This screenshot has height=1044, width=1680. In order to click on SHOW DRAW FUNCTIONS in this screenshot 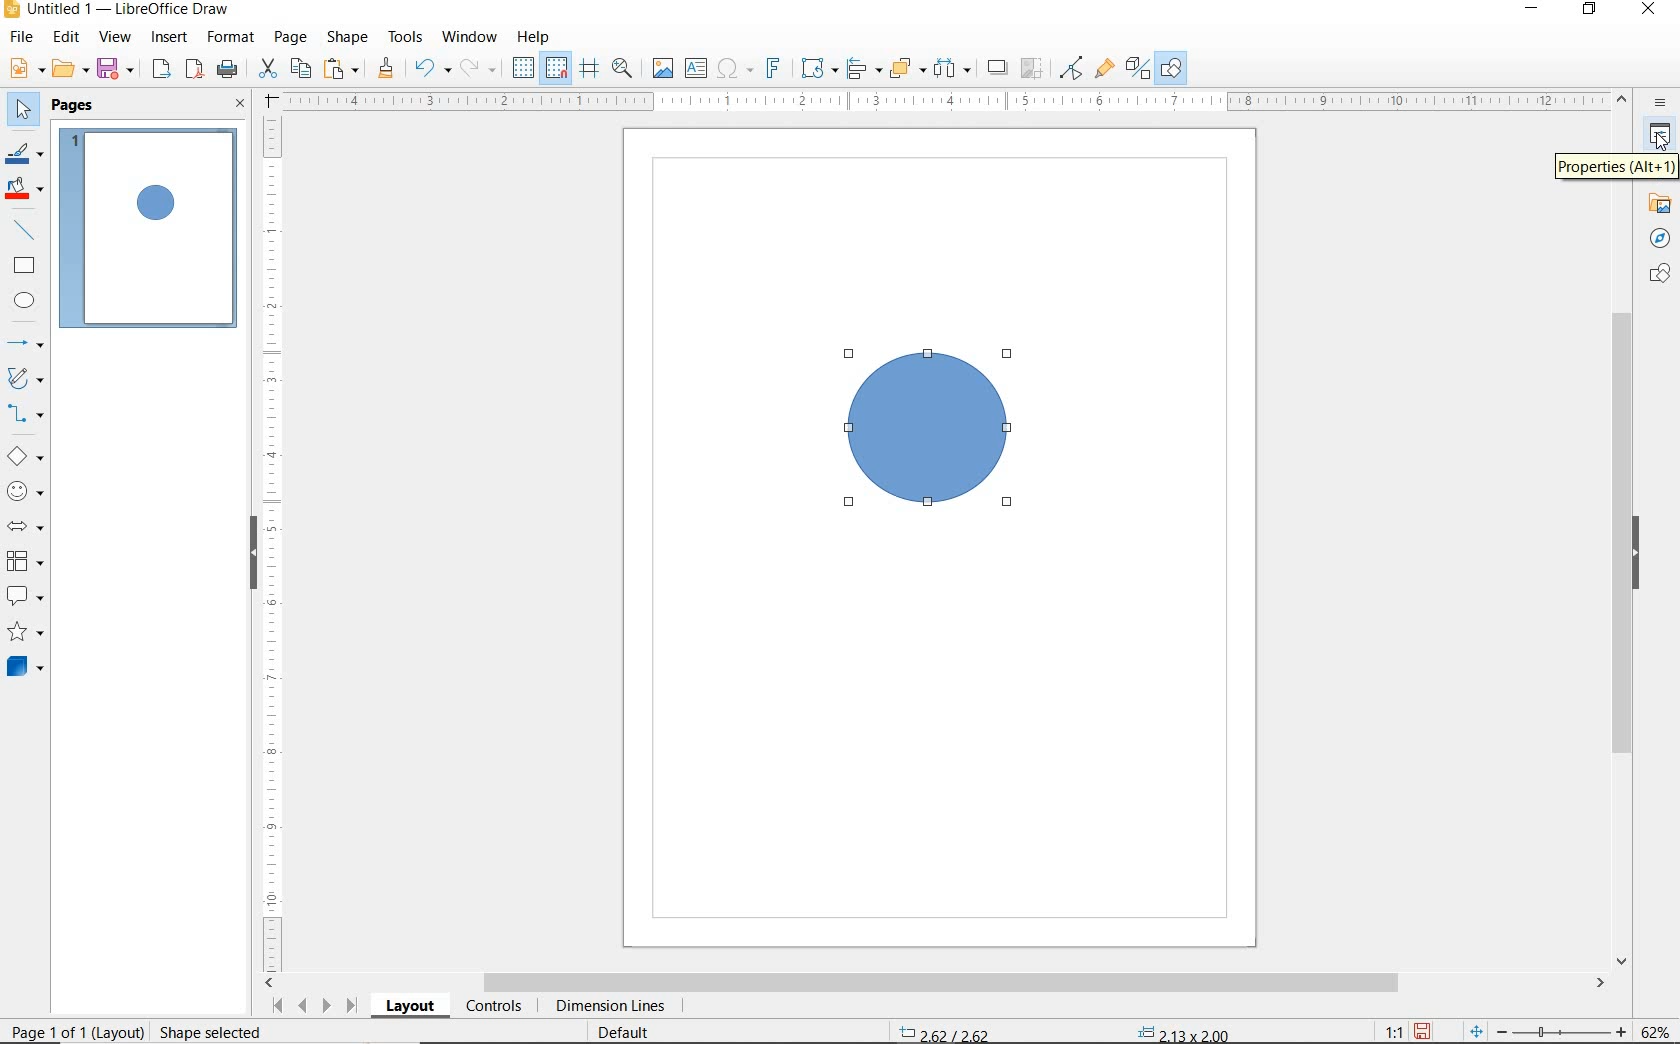, I will do `click(1172, 69)`.